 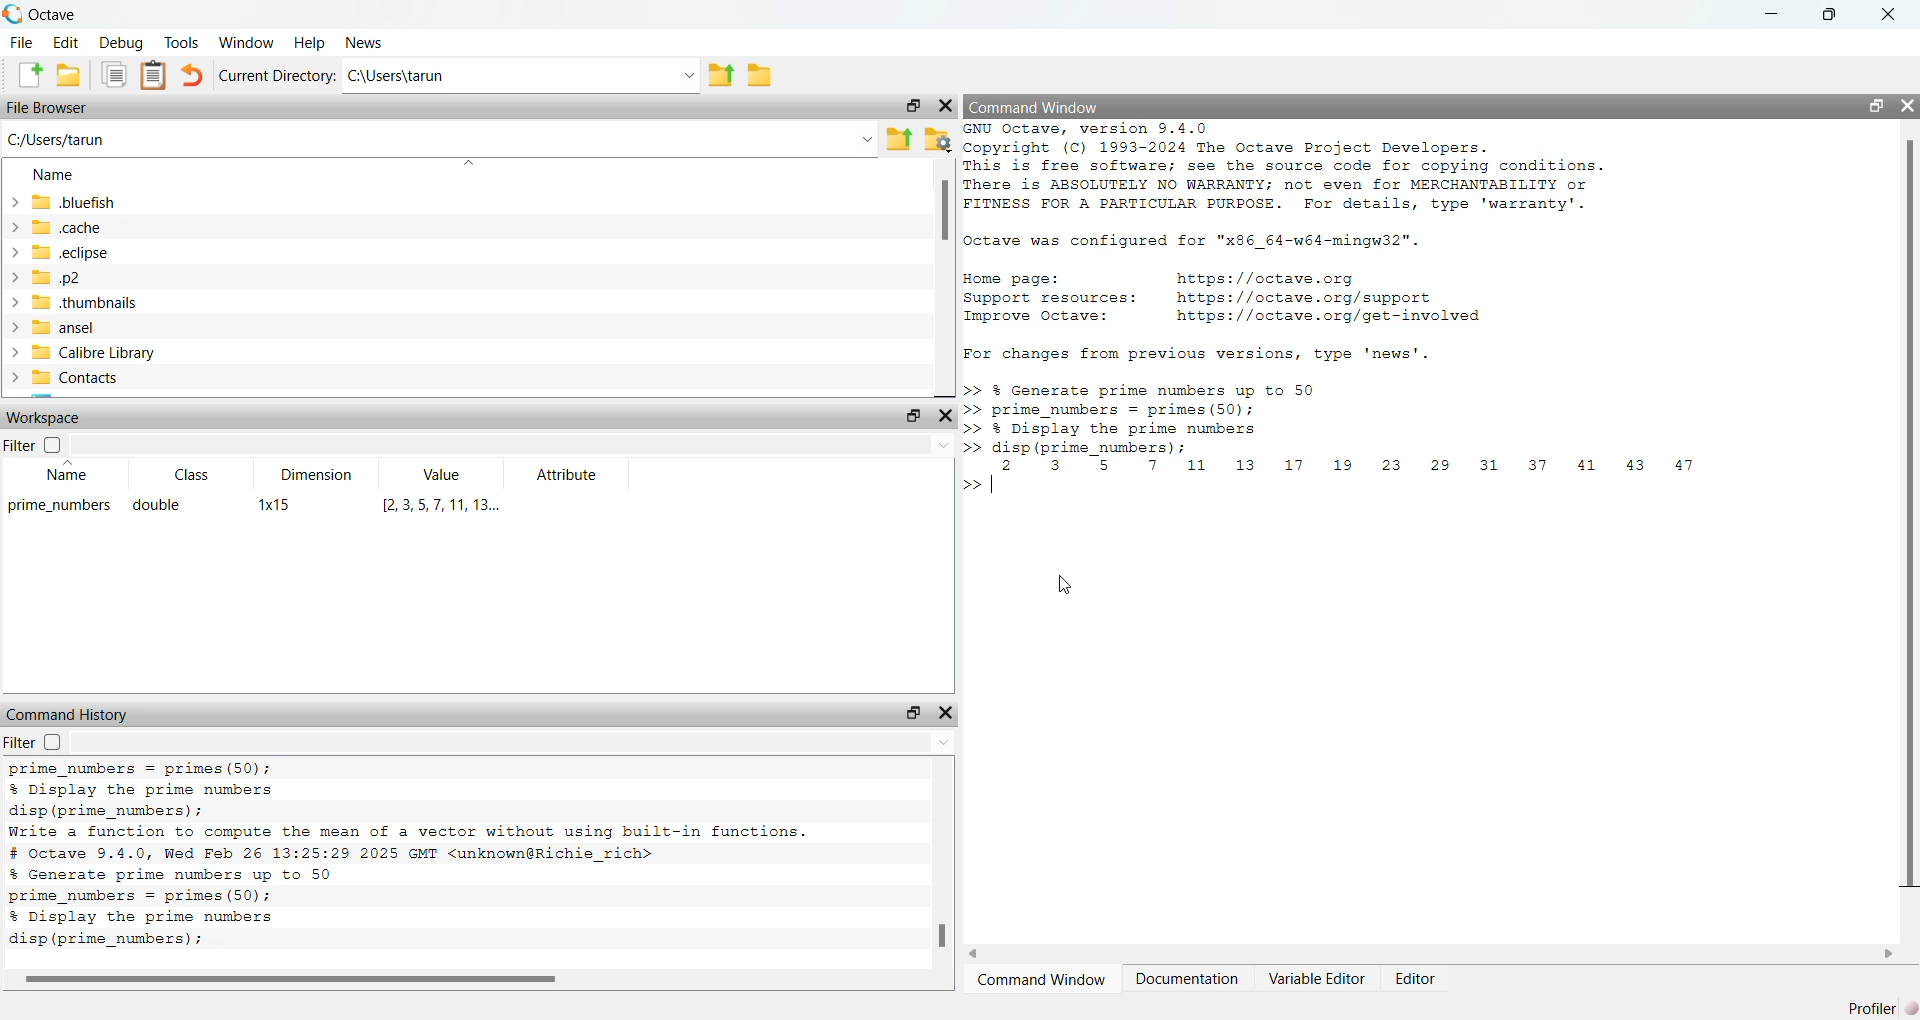 What do you see at coordinates (1829, 12) in the screenshot?
I see `maximise` at bounding box center [1829, 12].